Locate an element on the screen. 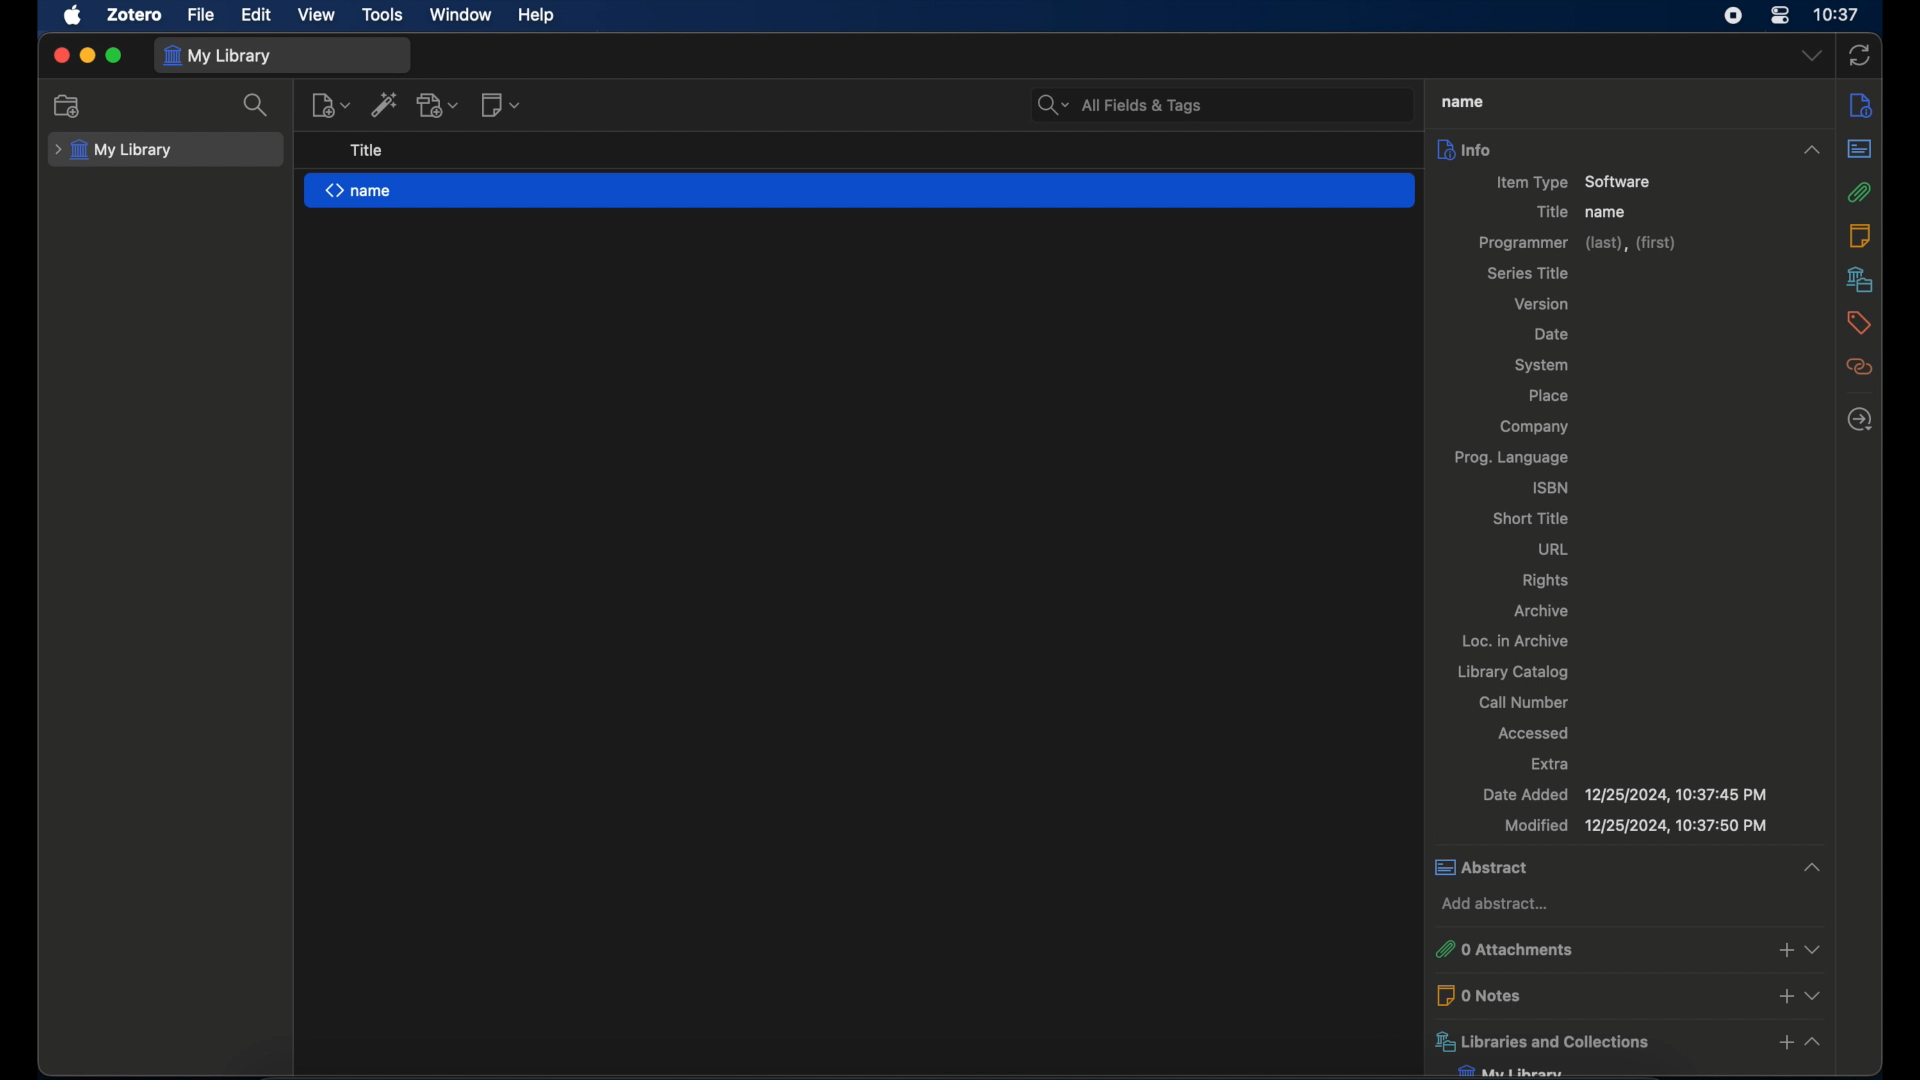 The height and width of the screenshot is (1080, 1920). call number is located at coordinates (1523, 702).